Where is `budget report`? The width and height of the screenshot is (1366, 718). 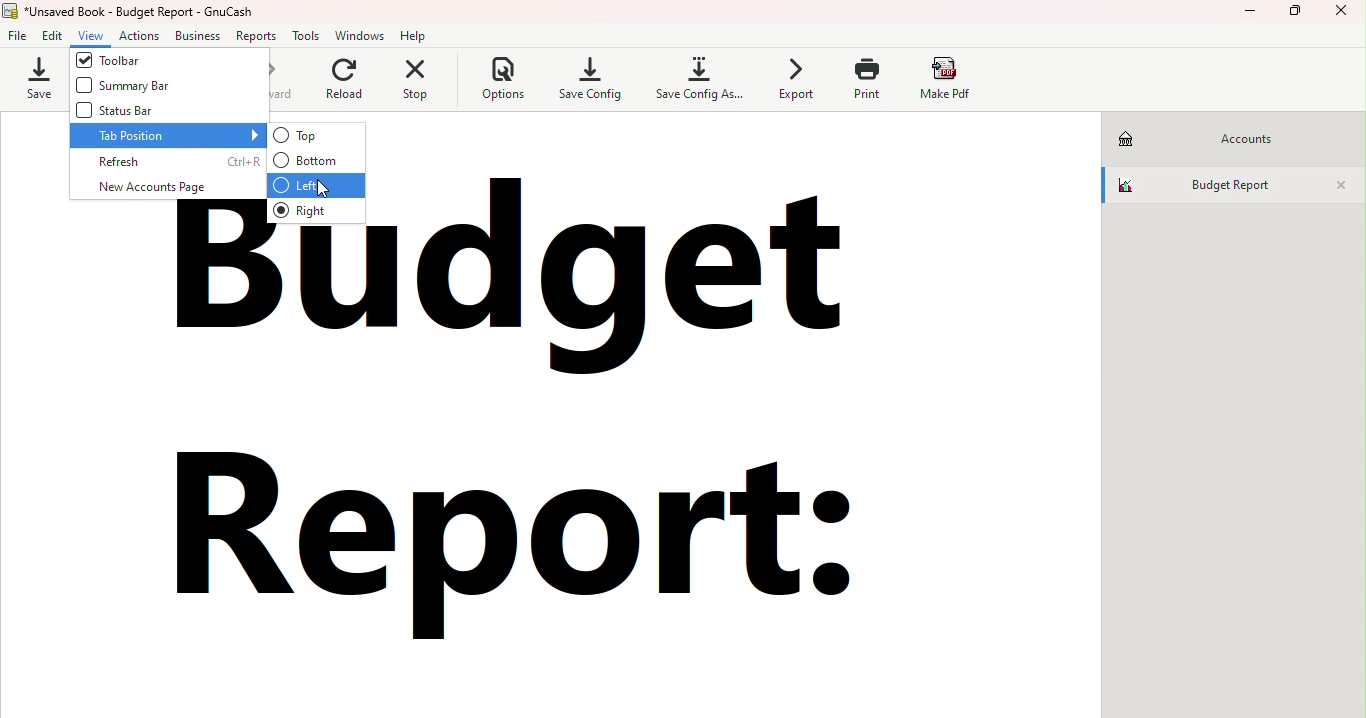 budget report is located at coordinates (553, 437).